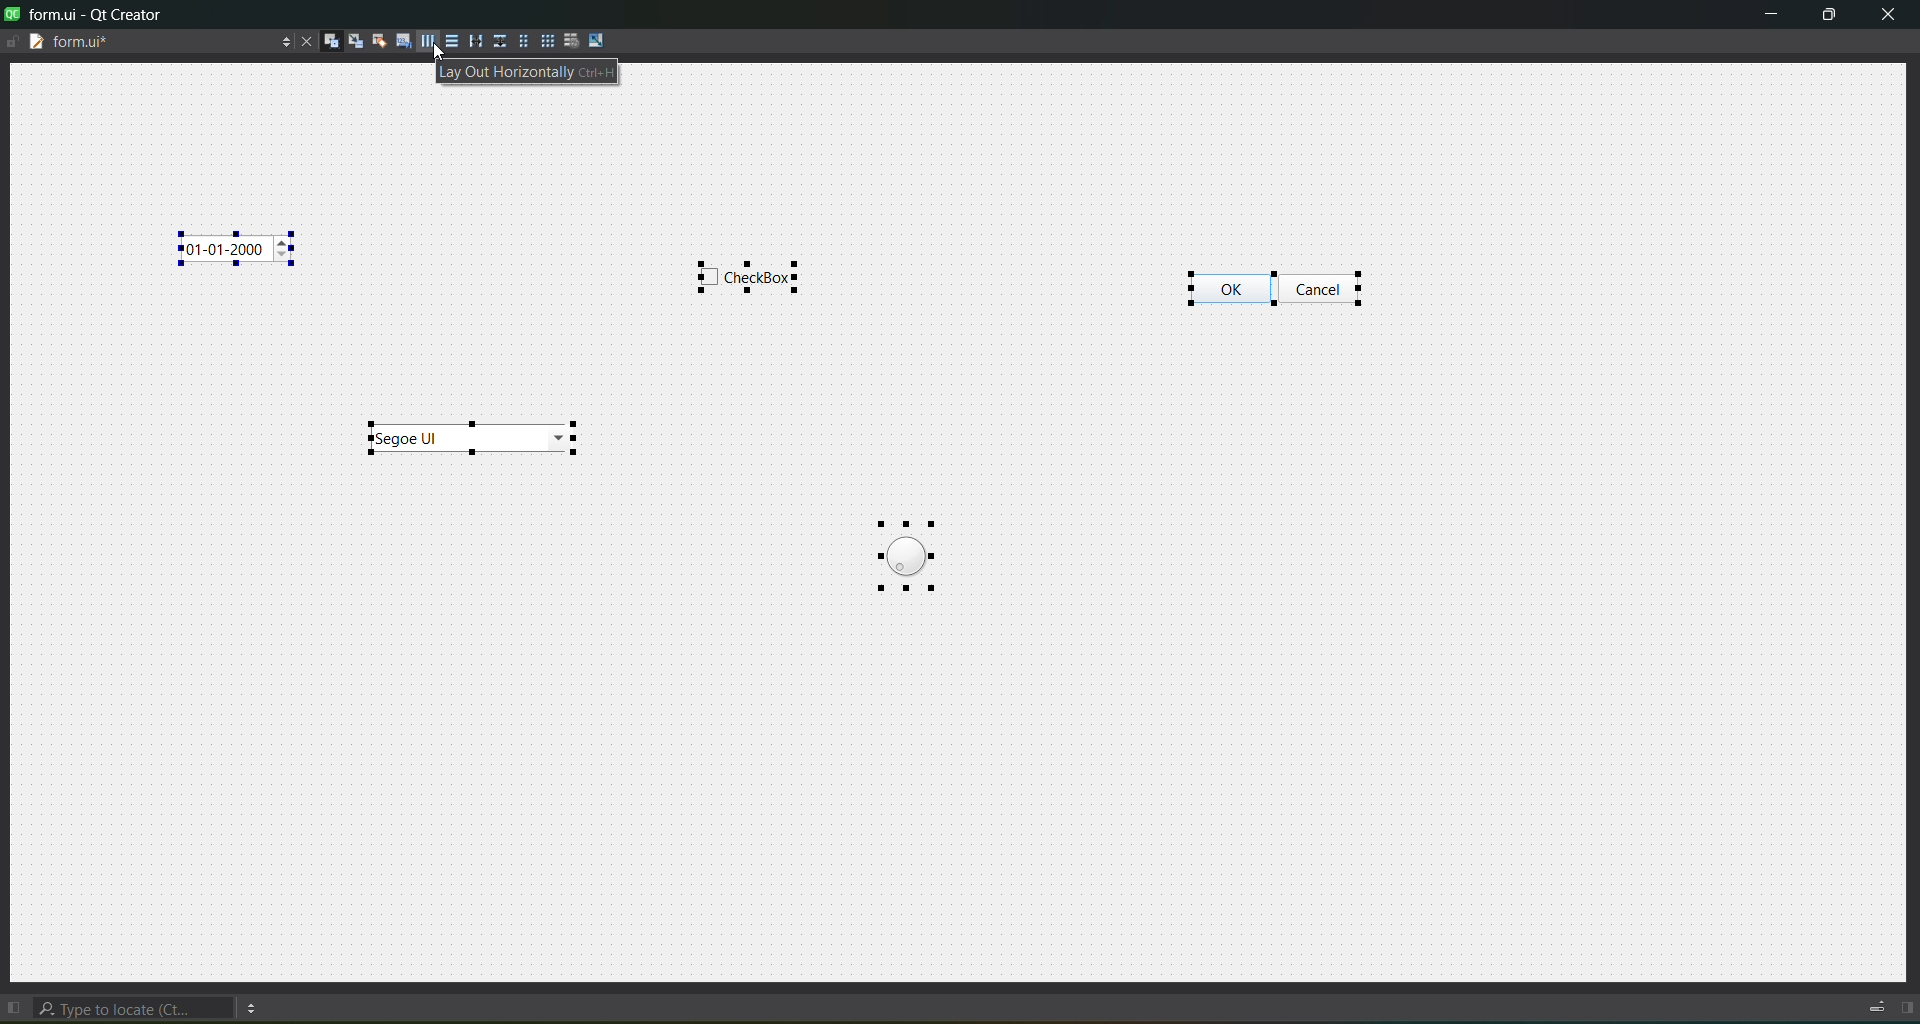 The width and height of the screenshot is (1920, 1024). Describe the element at coordinates (545, 41) in the screenshot. I see `layout in a grid` at that location.